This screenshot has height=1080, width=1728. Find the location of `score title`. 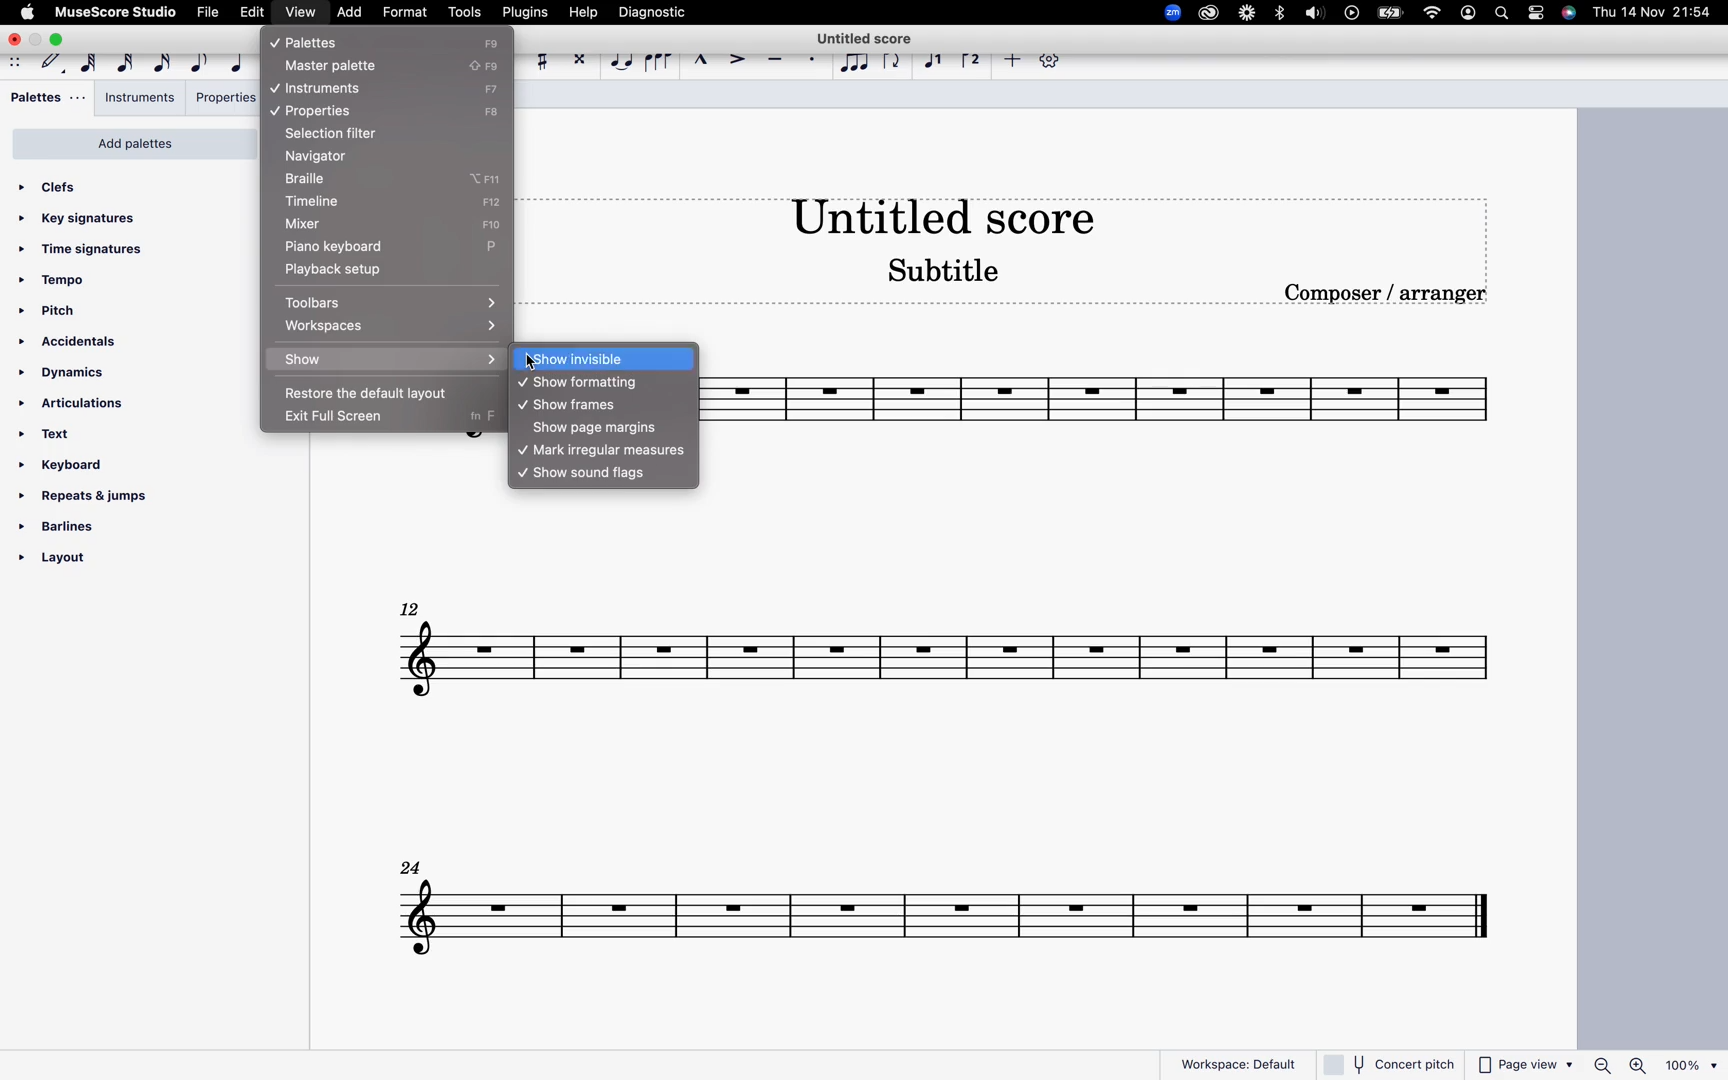

score title is located at coordinates (948, 213).